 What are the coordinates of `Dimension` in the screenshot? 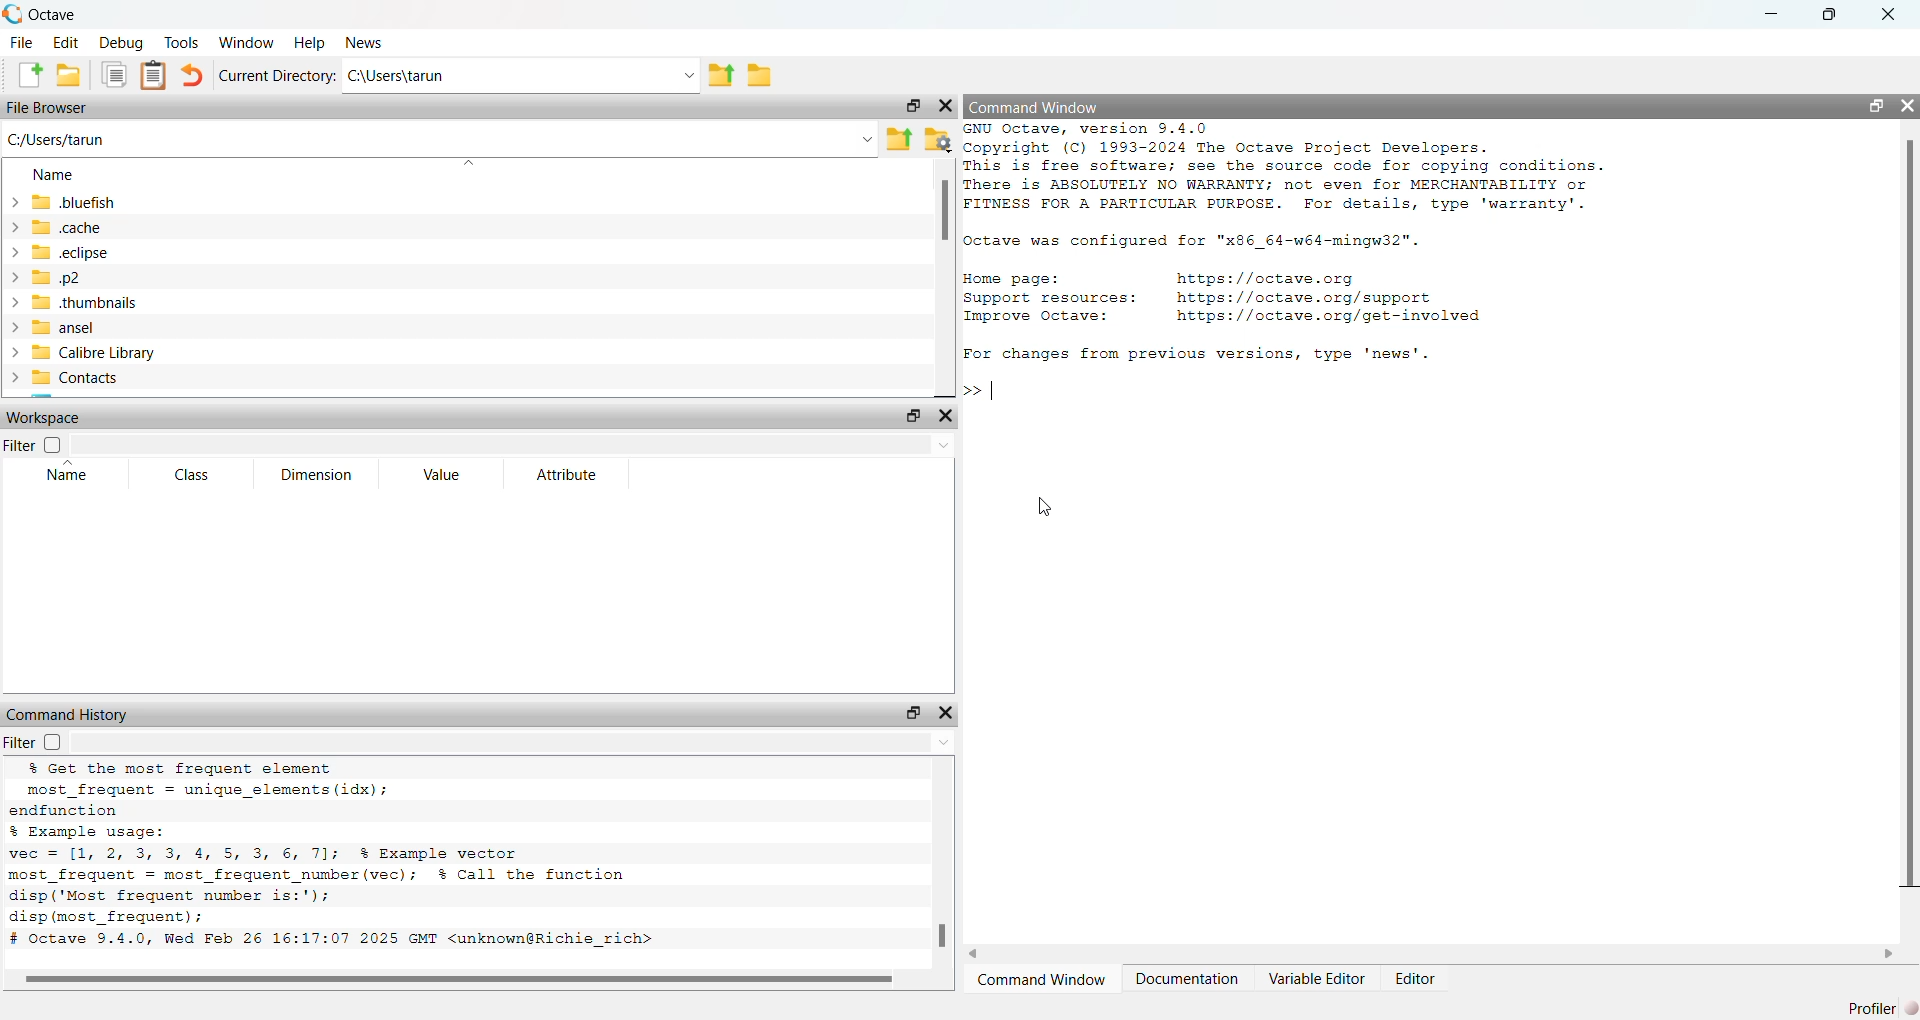 It's located at (317, 474).